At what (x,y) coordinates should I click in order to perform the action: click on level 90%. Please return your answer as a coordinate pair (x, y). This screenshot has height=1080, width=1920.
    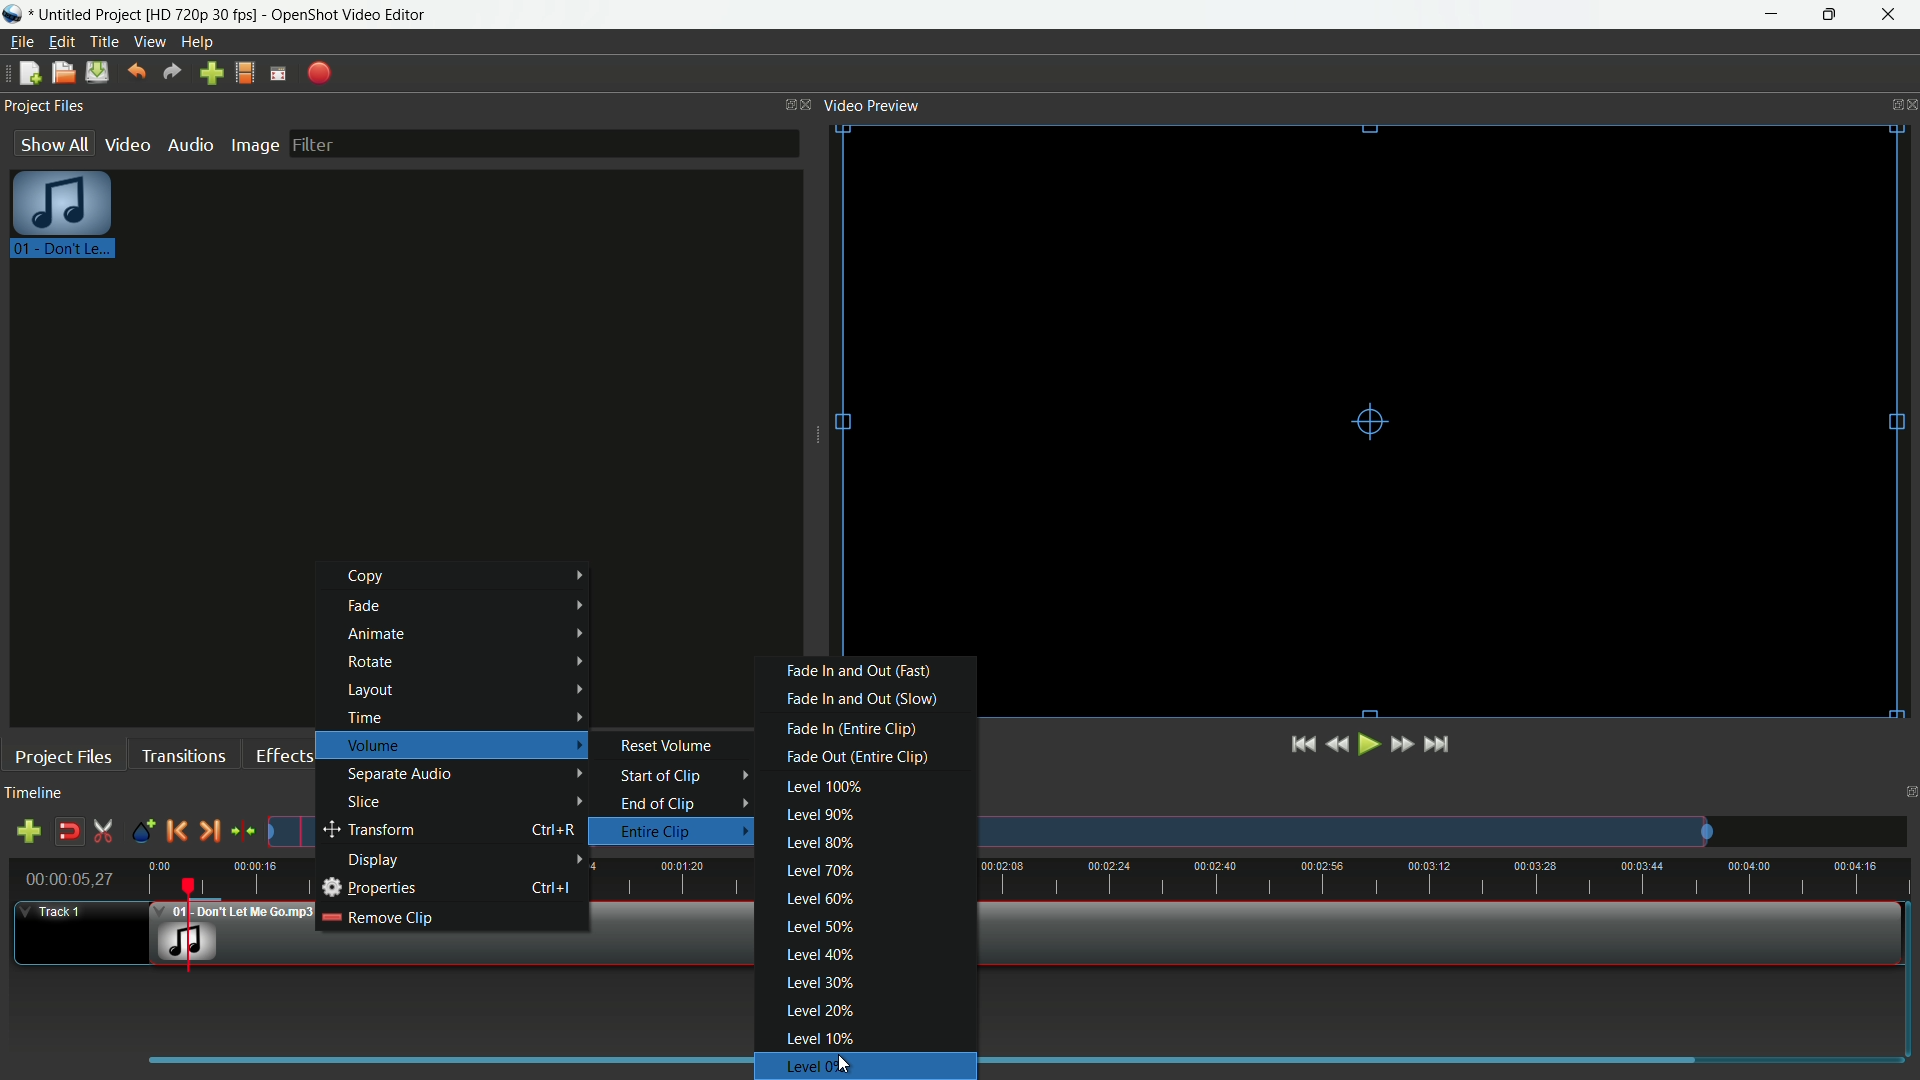
    Looking at the image, I should click on (817, 814).